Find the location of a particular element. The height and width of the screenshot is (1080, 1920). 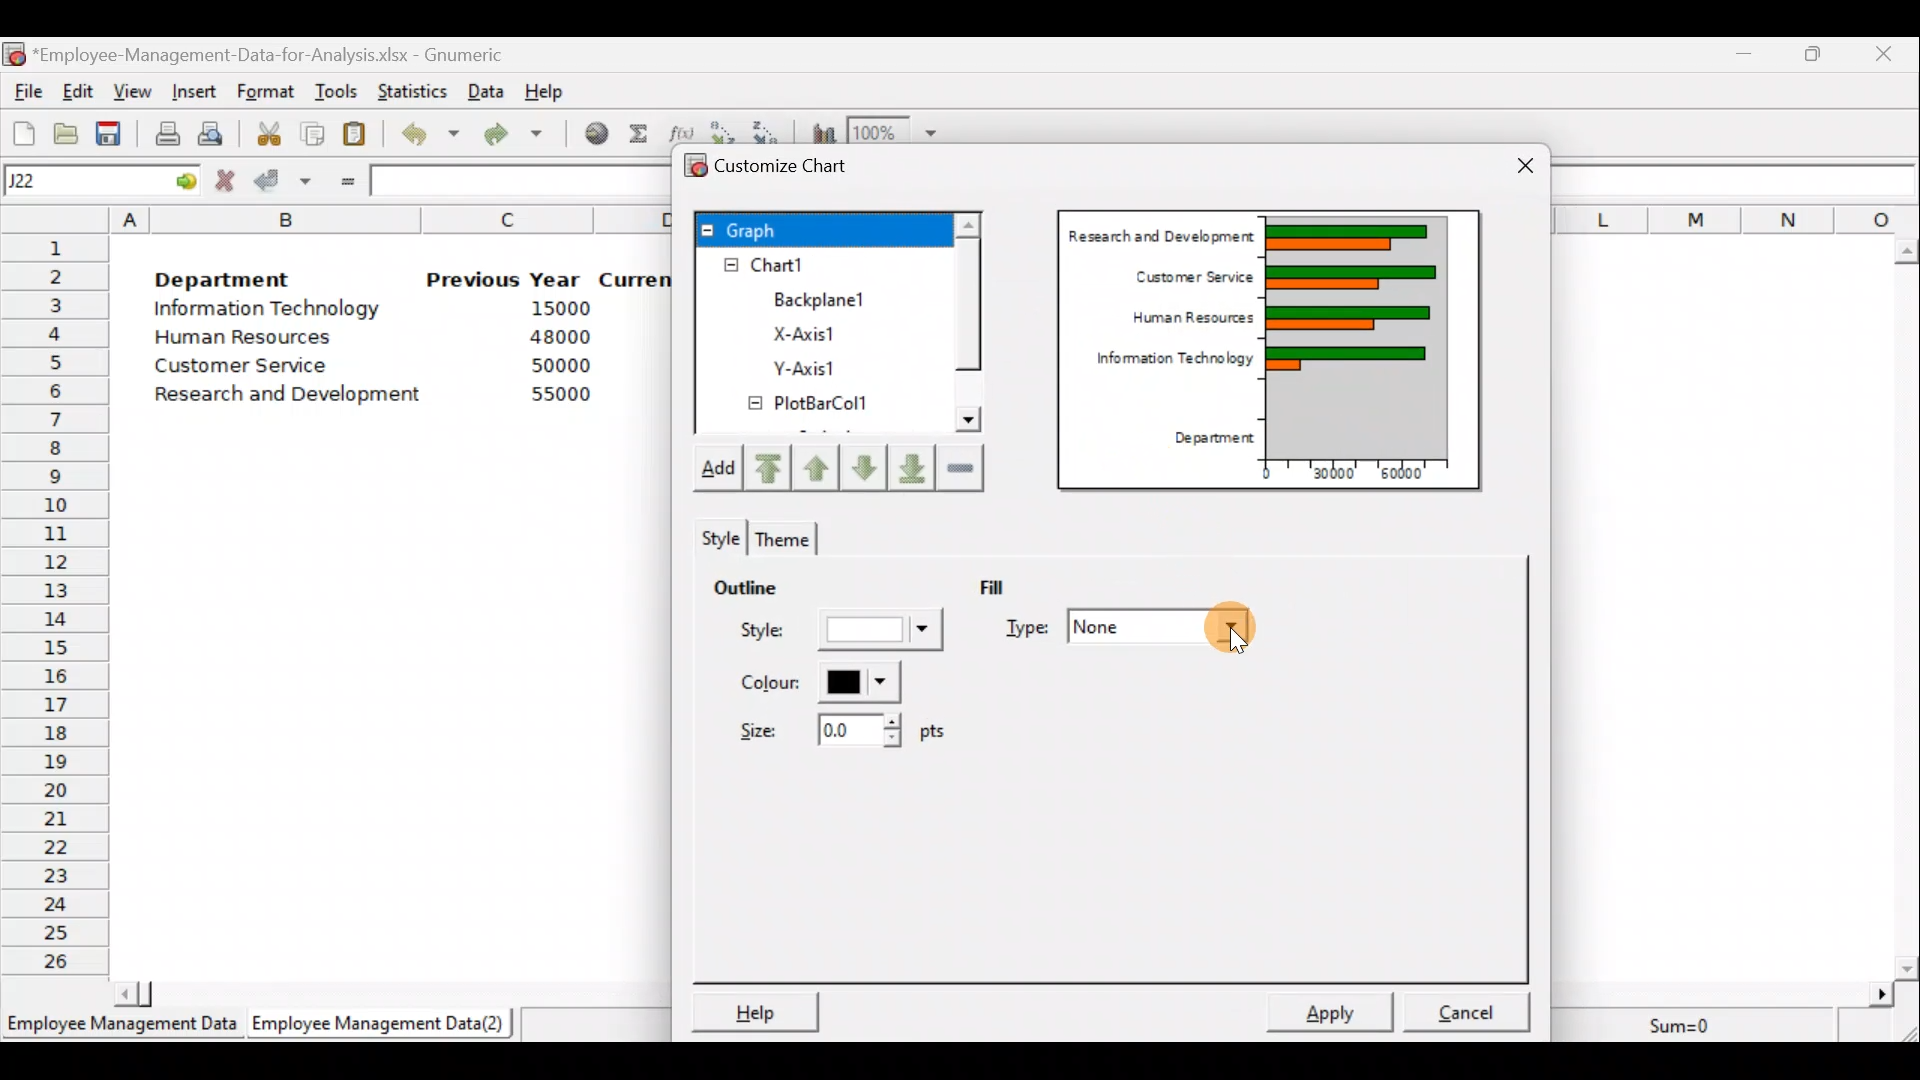

View is located at coordinates (133, 90).